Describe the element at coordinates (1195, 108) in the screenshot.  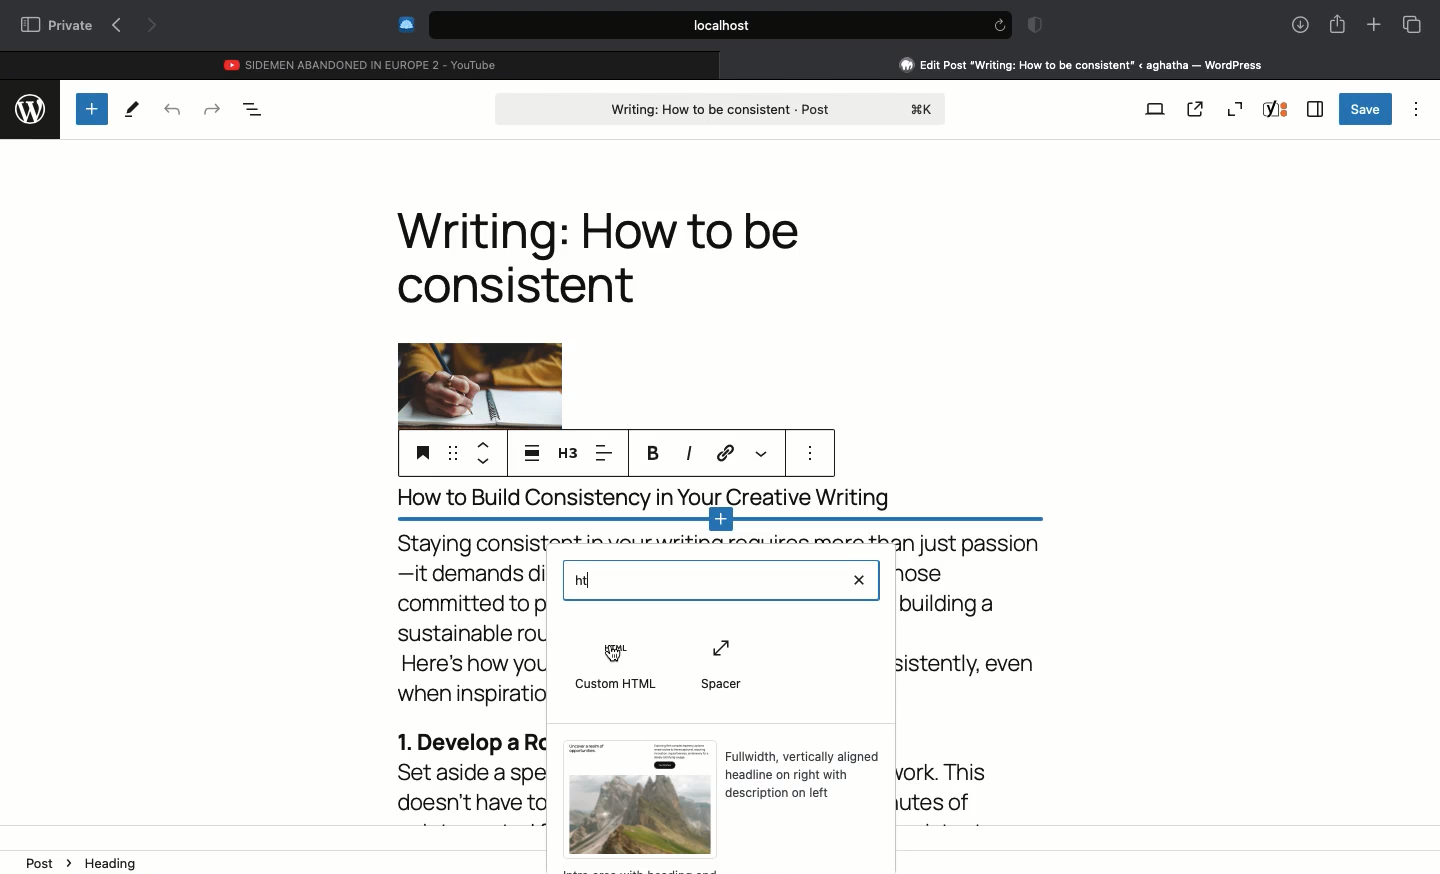
I see `View post` at that location.